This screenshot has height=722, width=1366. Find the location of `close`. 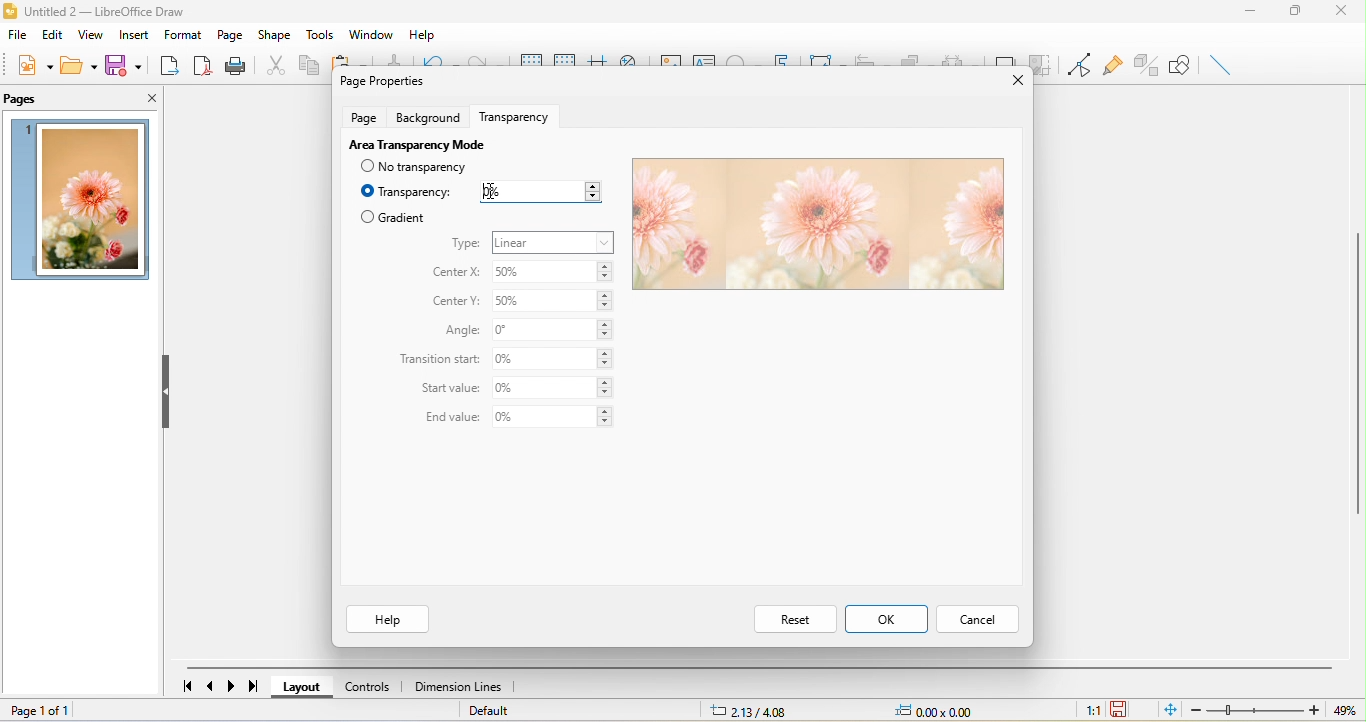

close is located at coordinates (1011, 82).